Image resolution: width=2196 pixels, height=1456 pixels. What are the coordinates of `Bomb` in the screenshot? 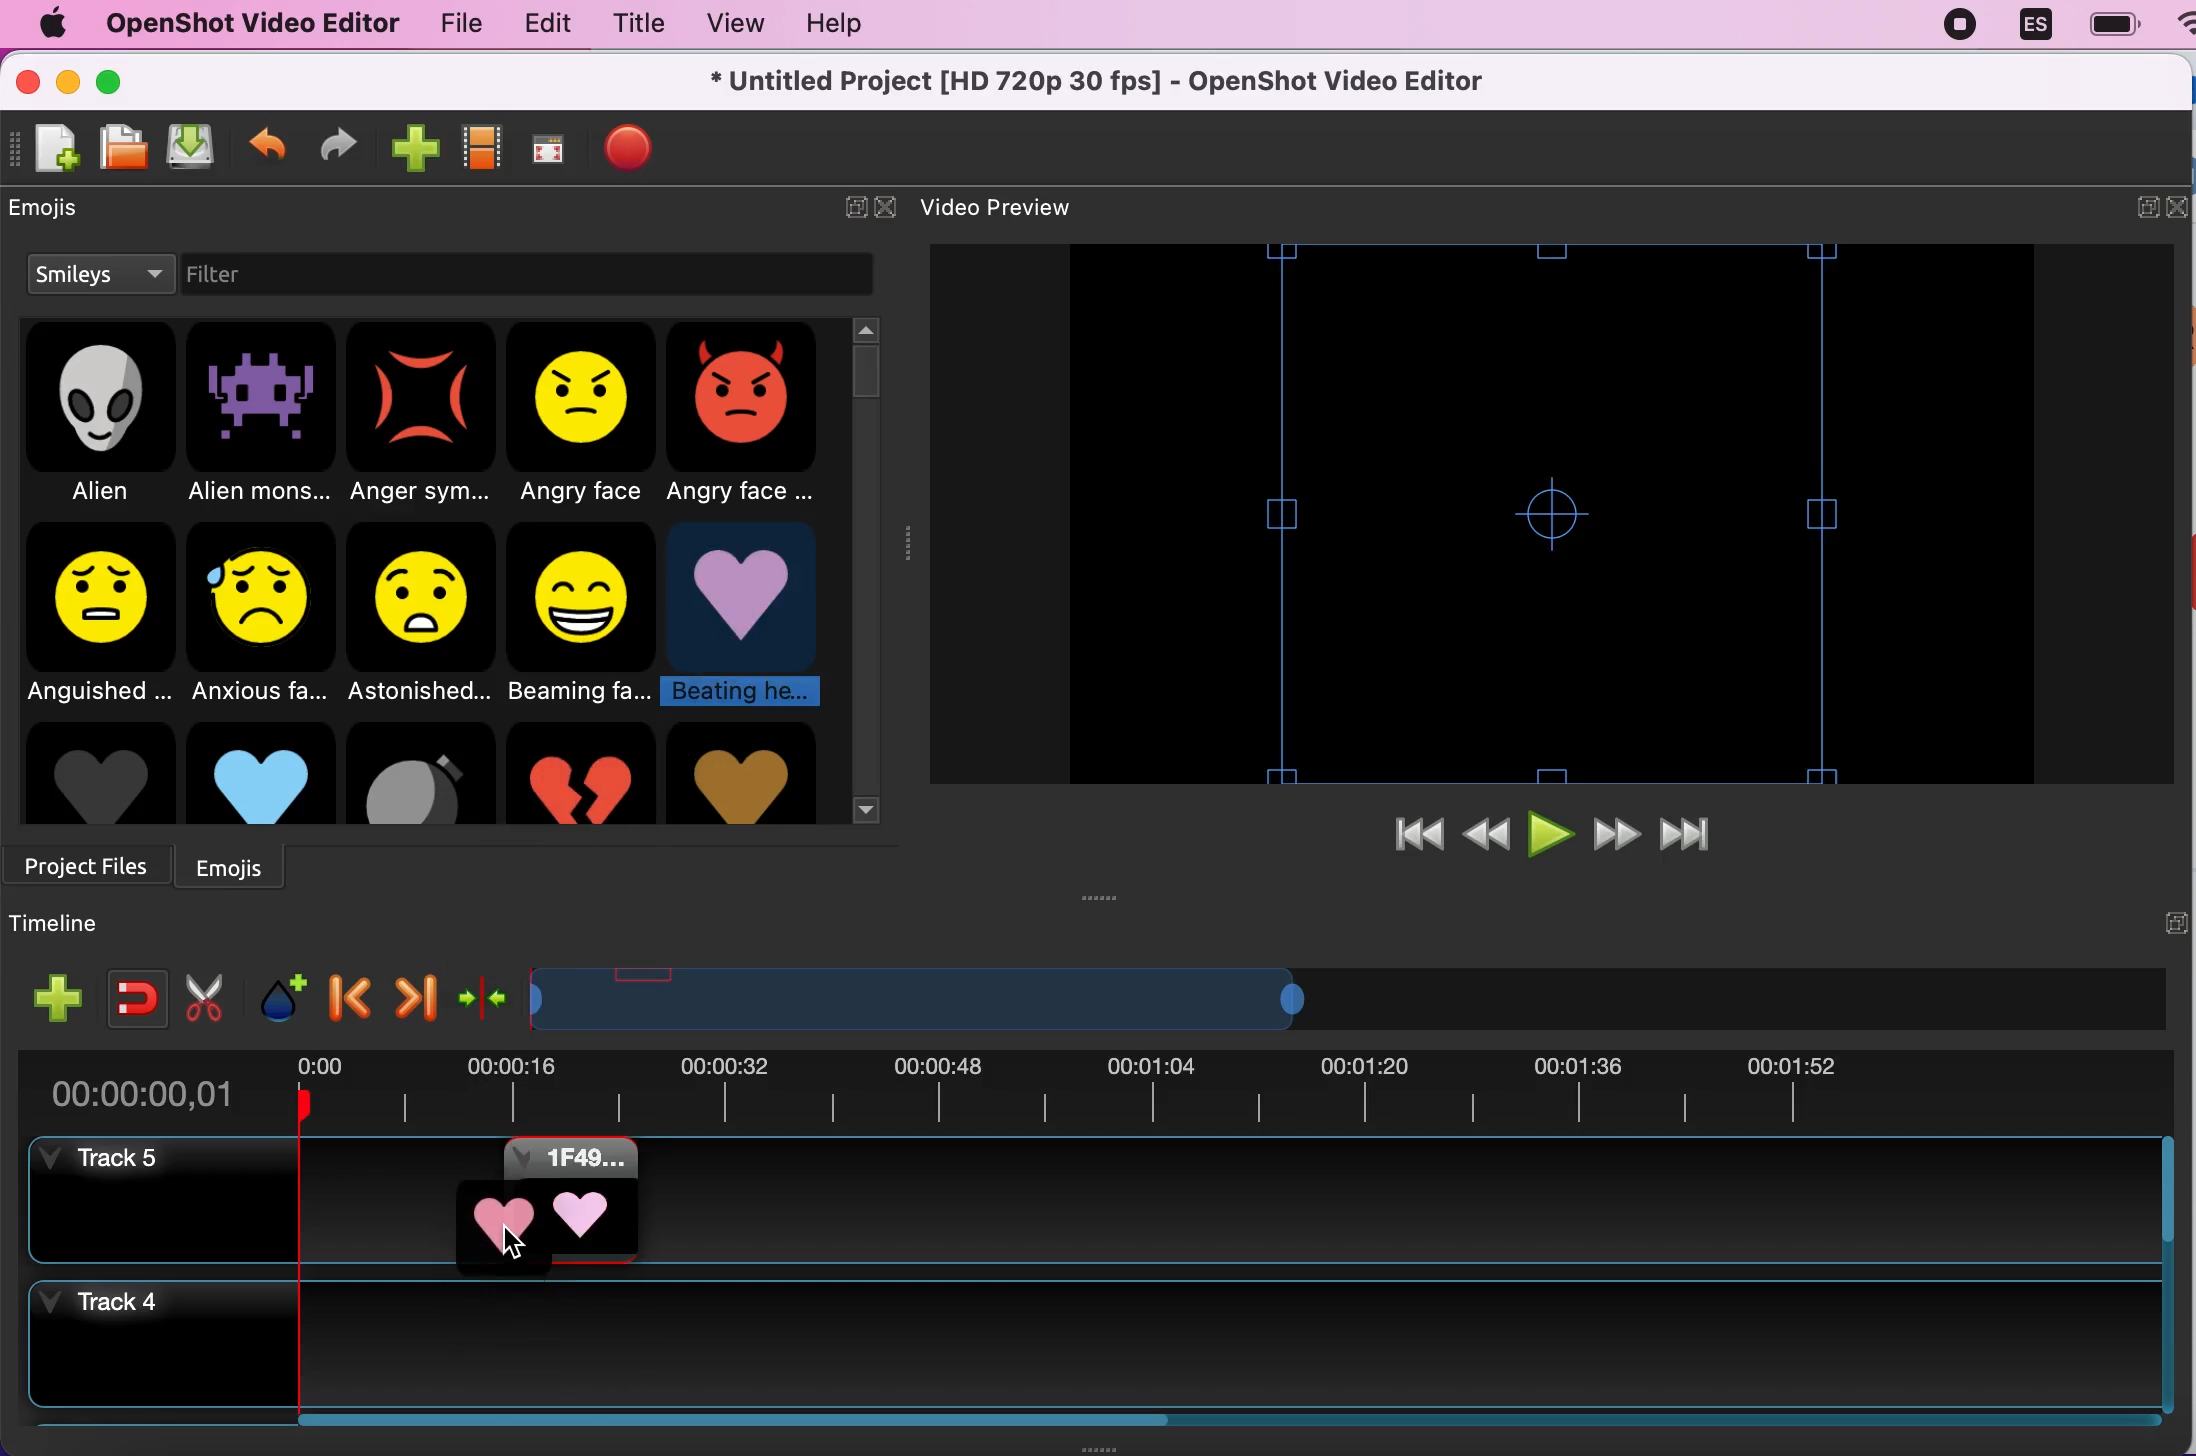 It's located at (420, 773).